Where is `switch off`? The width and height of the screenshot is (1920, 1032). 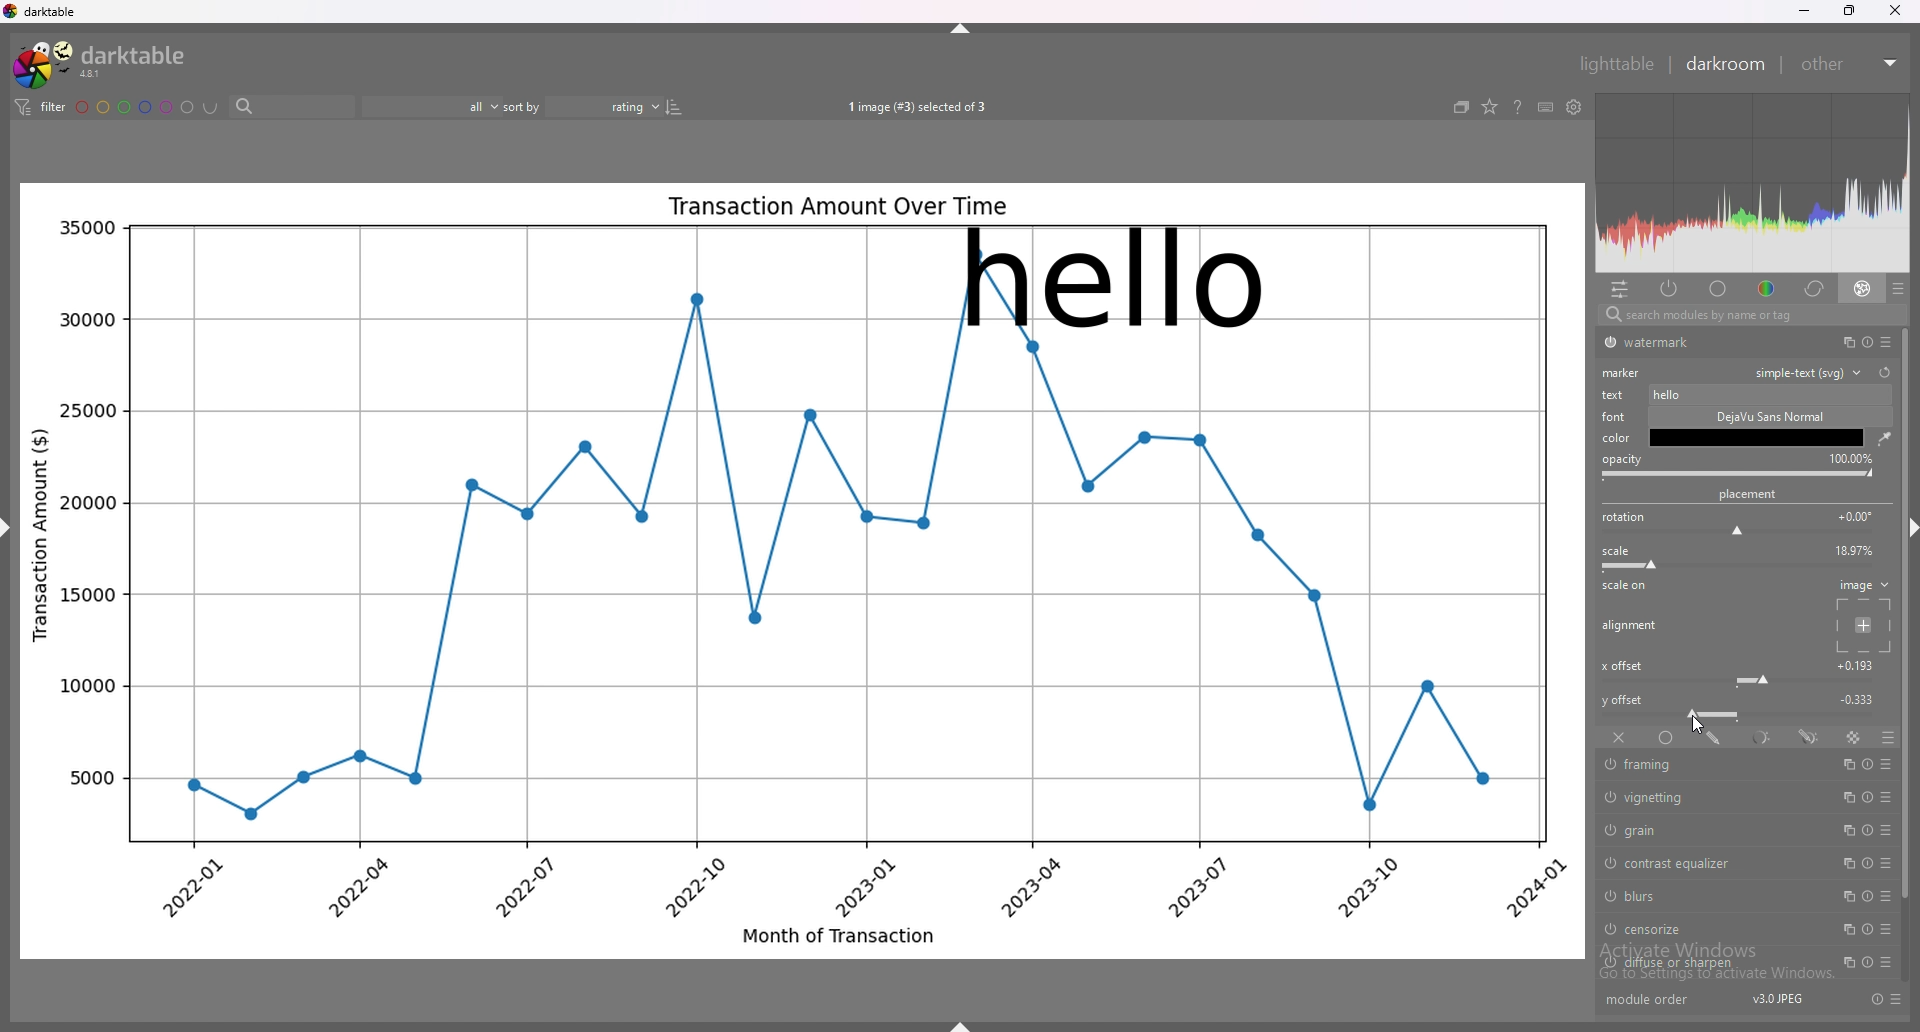 switch off is located at coordinates (1607, 860).